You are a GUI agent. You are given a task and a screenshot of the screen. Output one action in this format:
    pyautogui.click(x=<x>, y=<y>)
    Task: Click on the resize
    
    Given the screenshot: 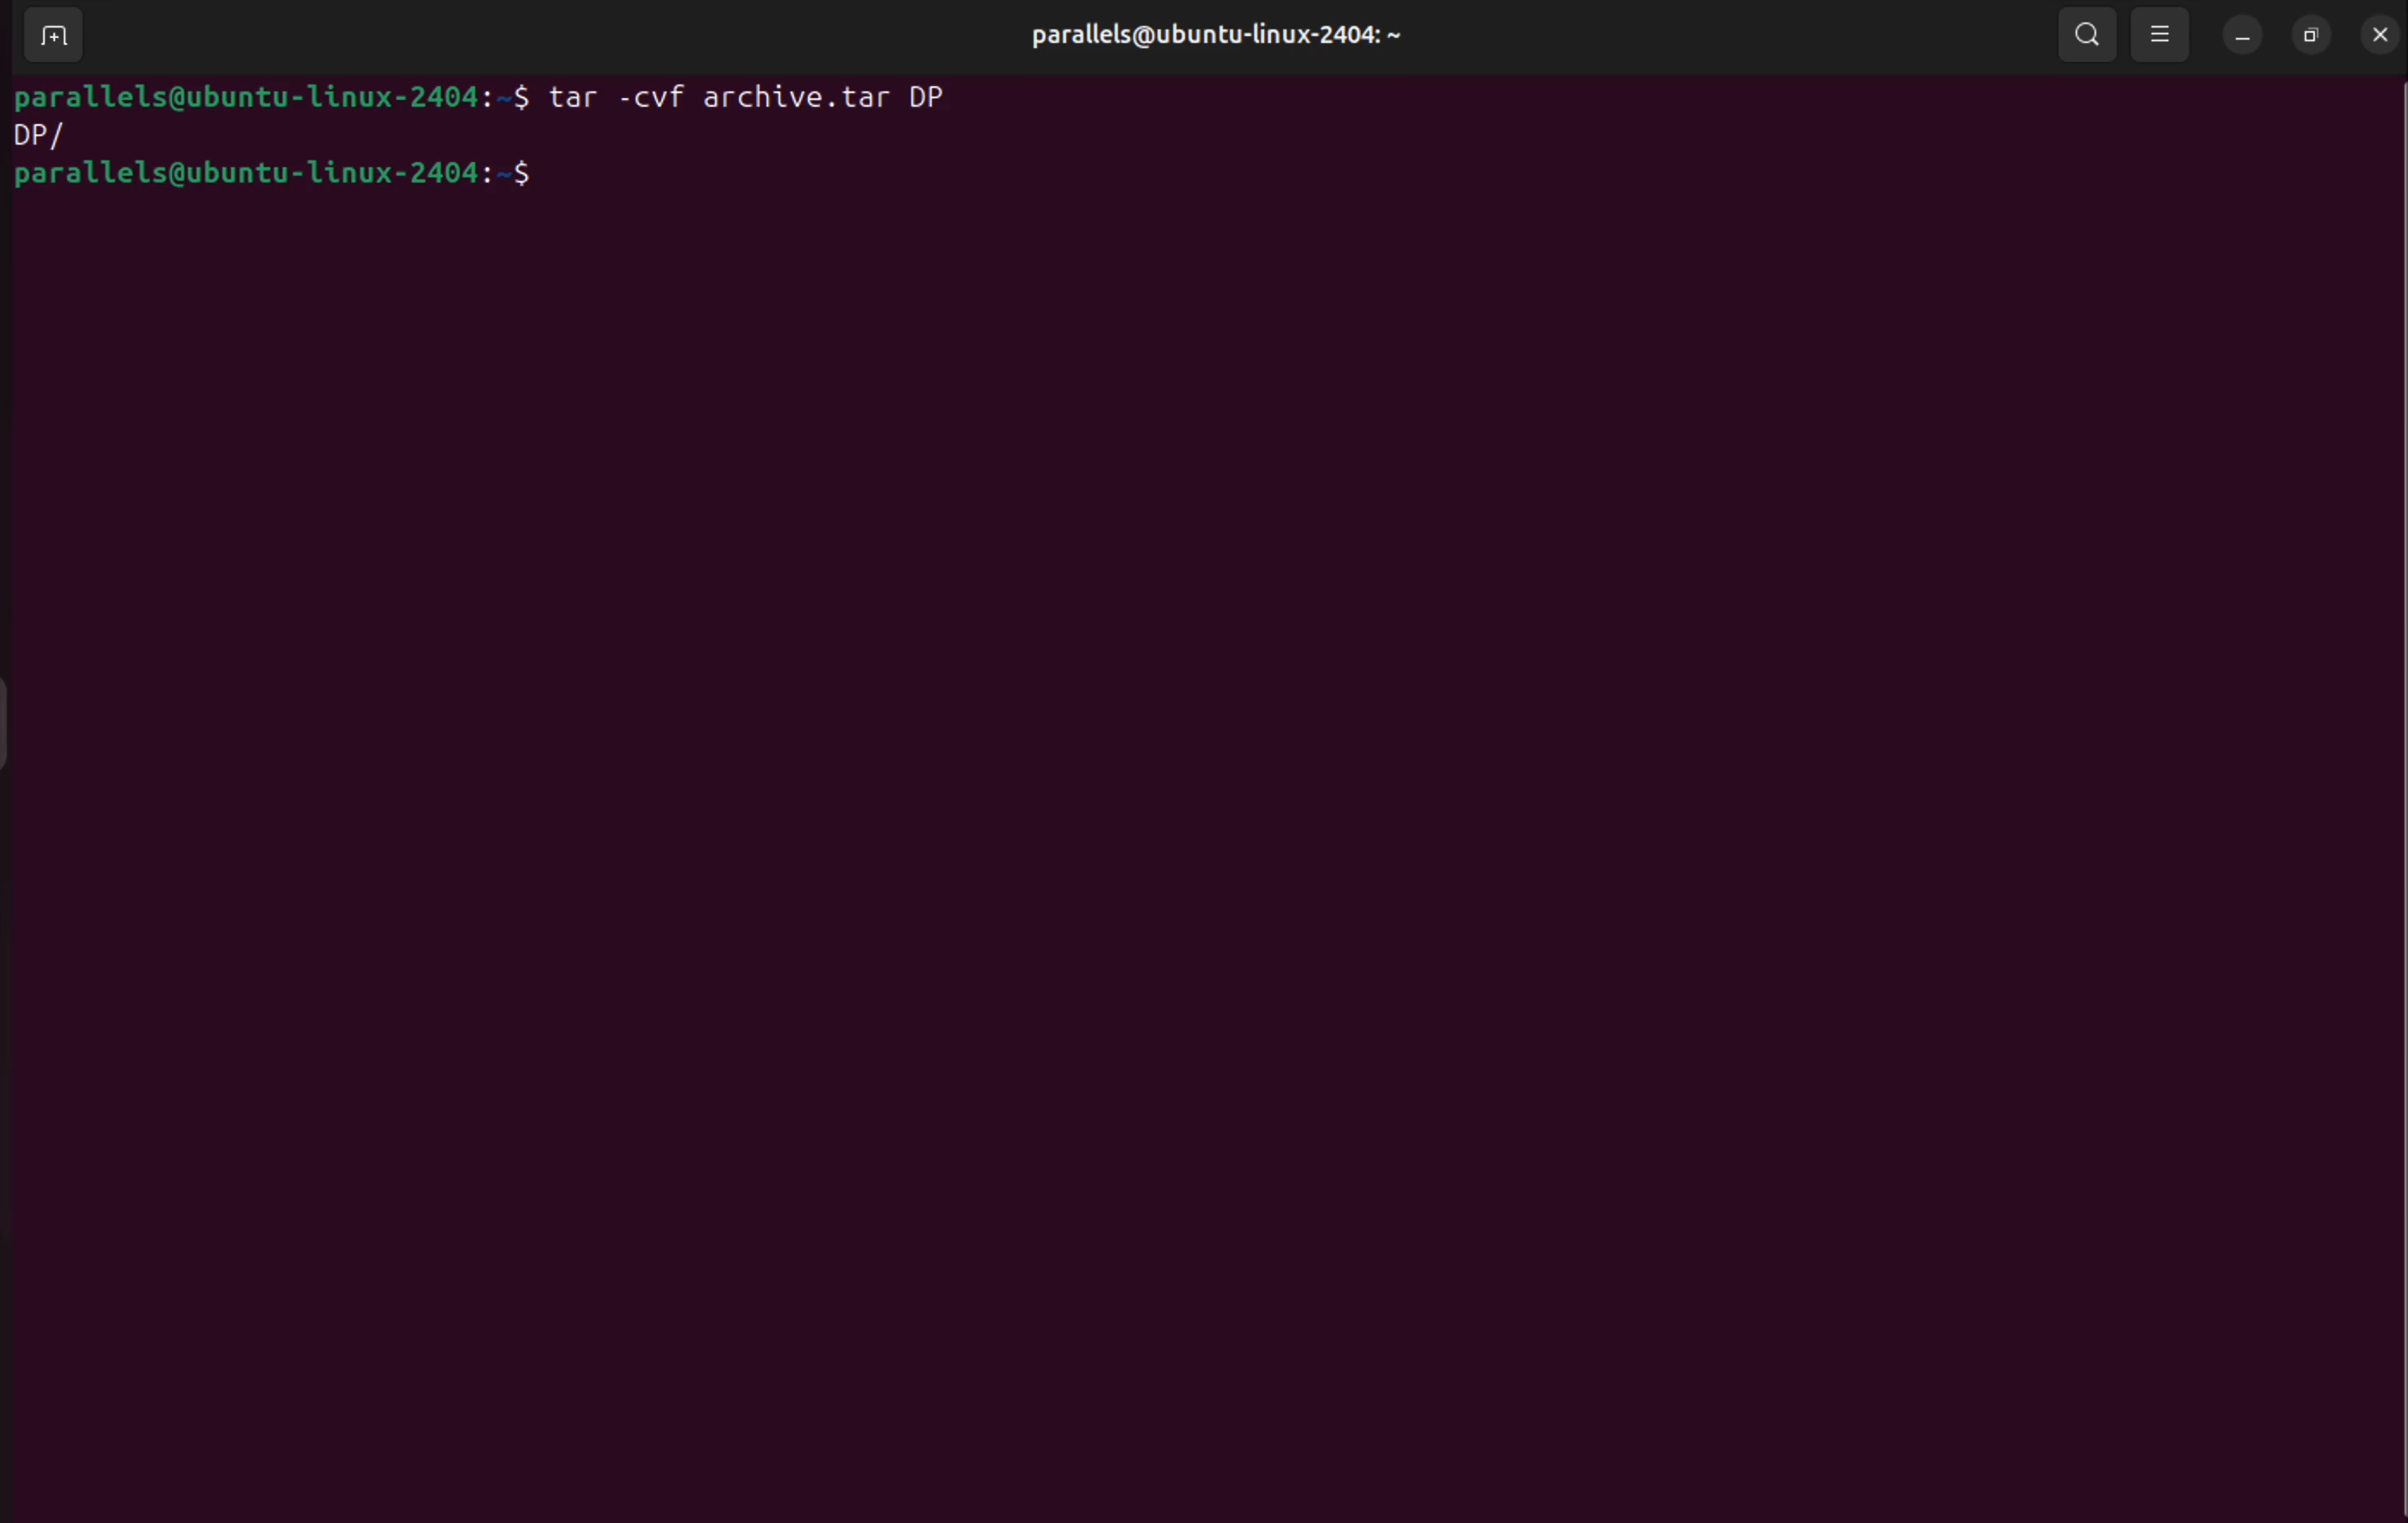 What is the action you would take?
    pyautogui.click(x=2314, y=33)
    